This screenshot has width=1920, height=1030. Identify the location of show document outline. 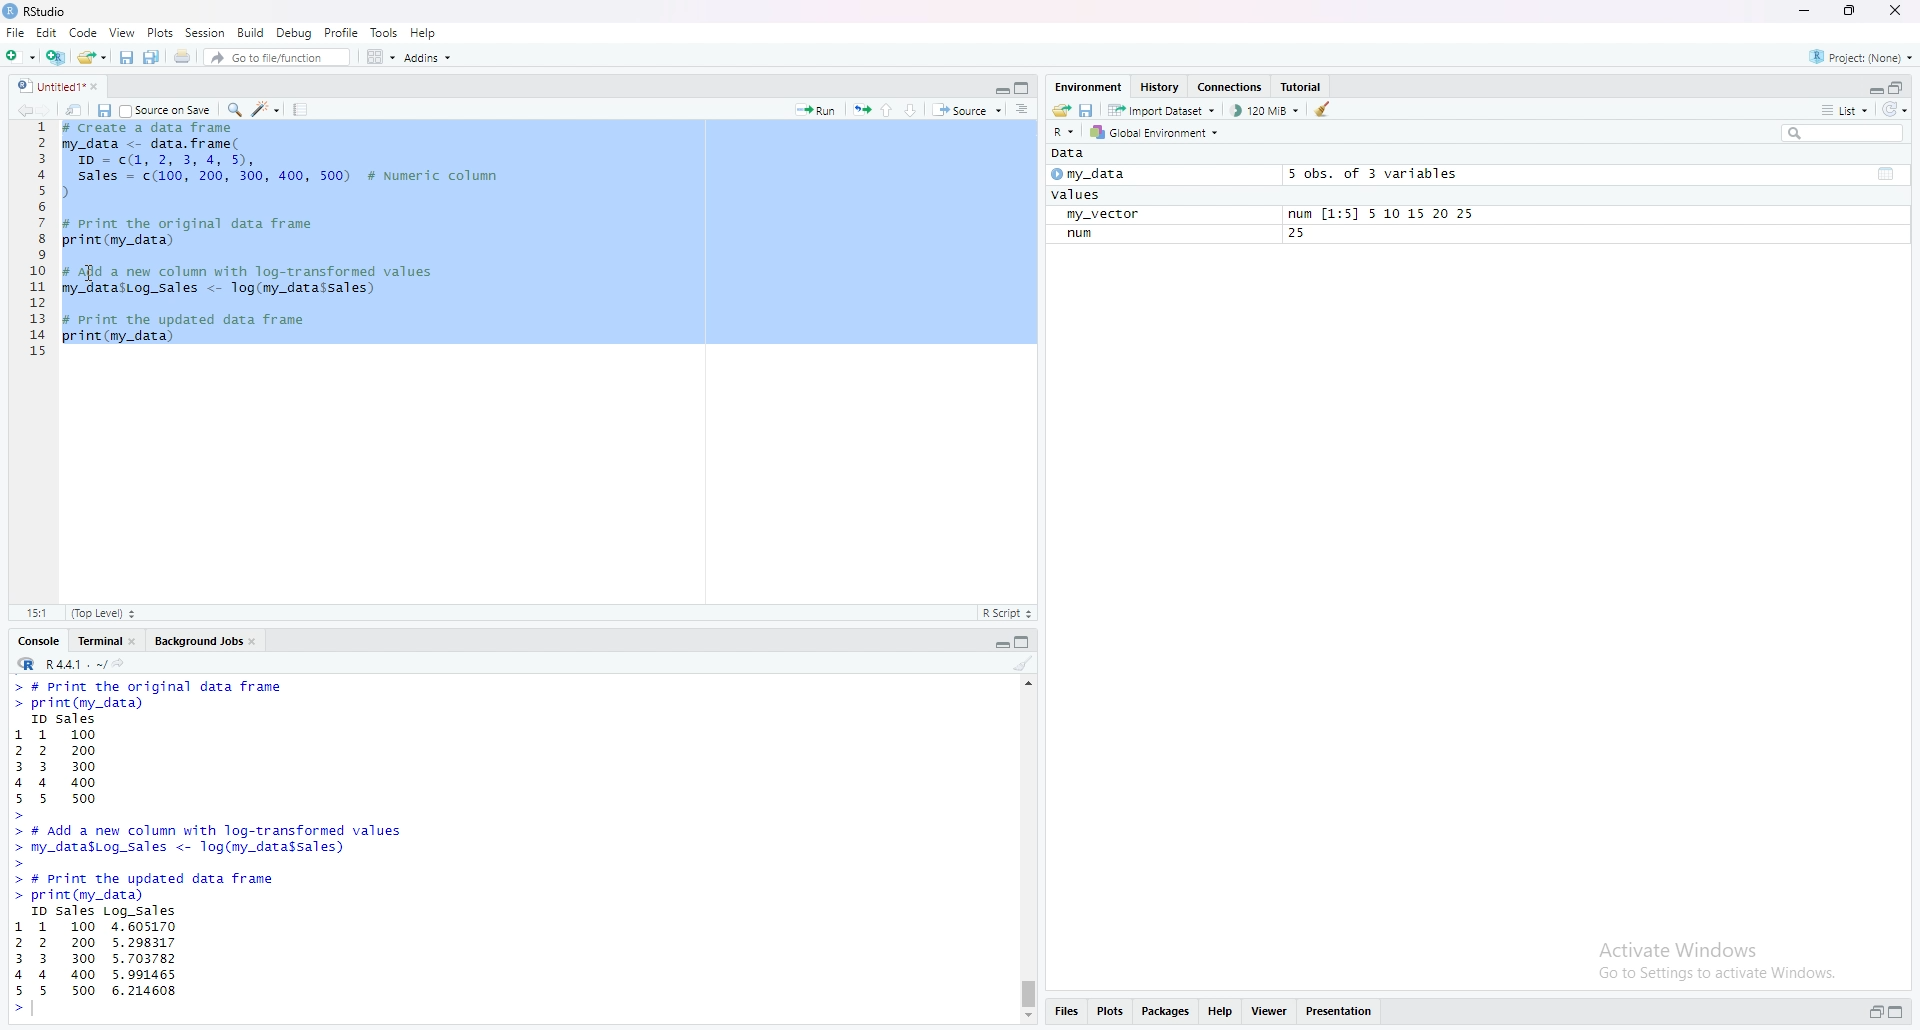
(1024, 111).